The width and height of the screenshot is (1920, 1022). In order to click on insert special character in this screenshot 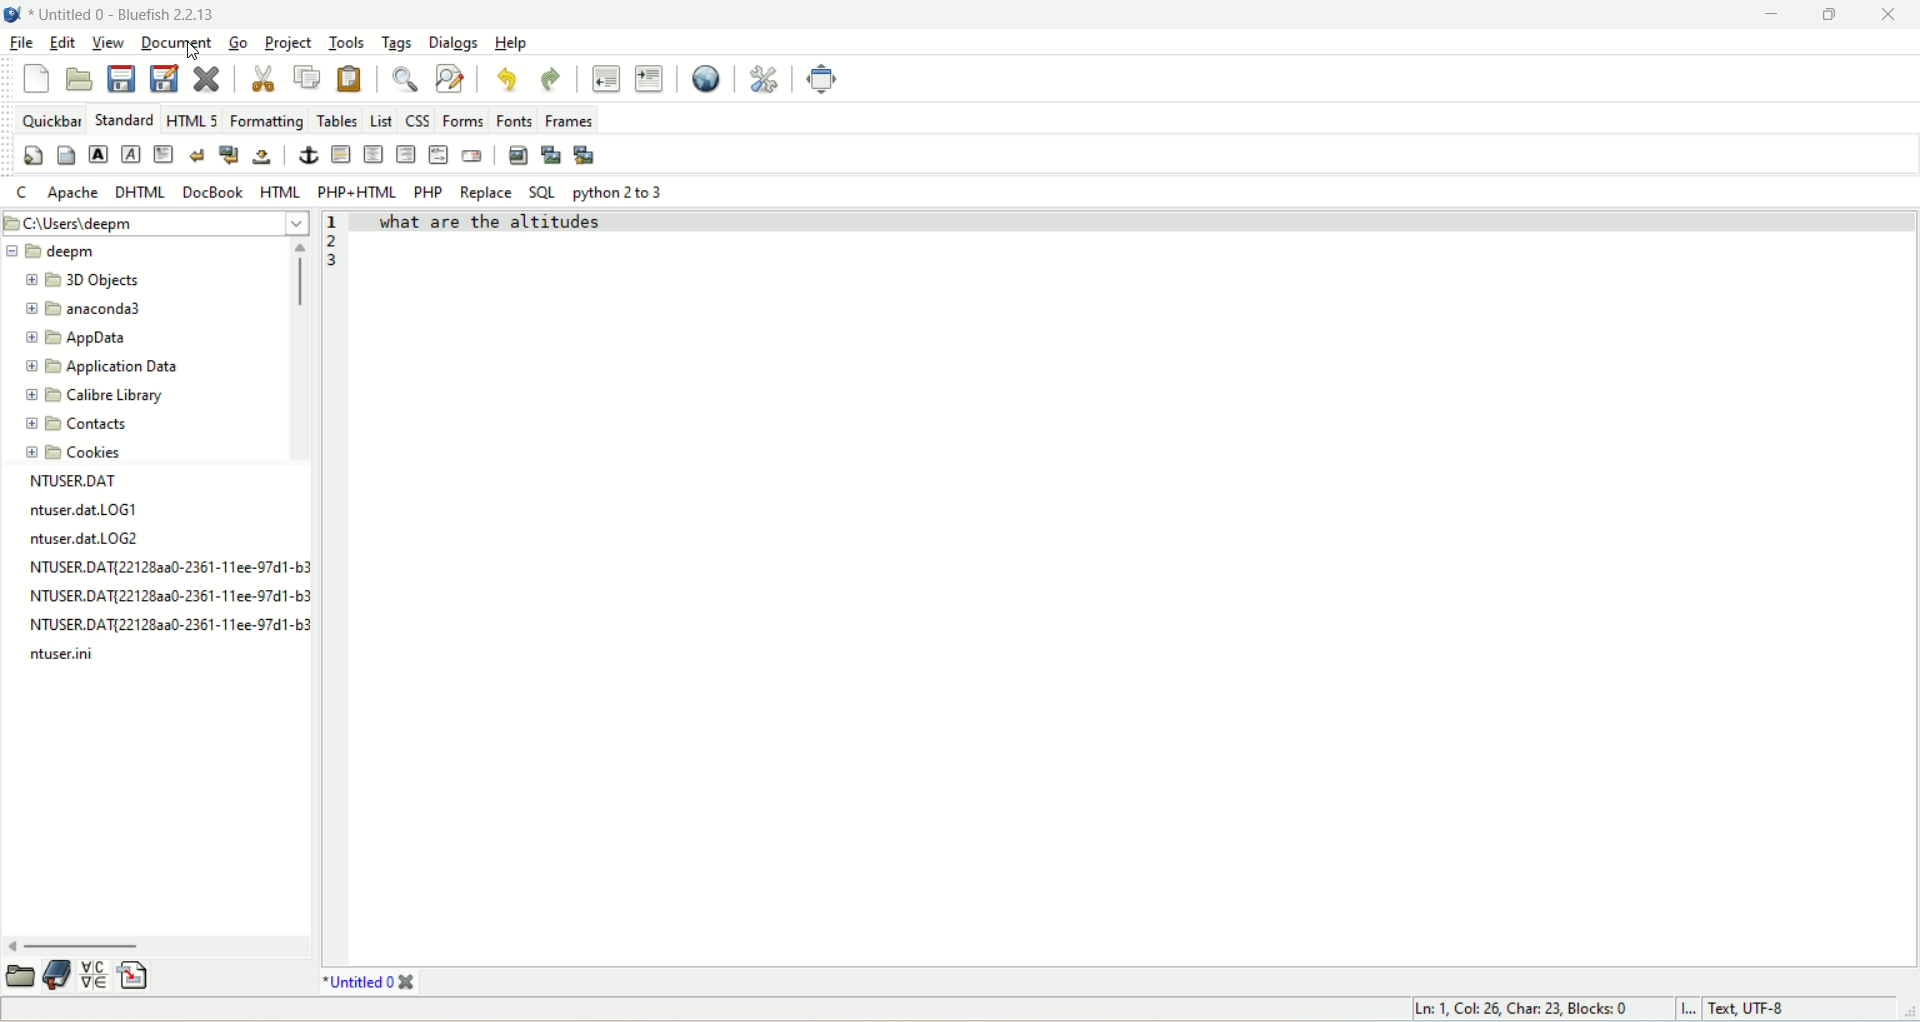, I will do `click(98, 975)`.